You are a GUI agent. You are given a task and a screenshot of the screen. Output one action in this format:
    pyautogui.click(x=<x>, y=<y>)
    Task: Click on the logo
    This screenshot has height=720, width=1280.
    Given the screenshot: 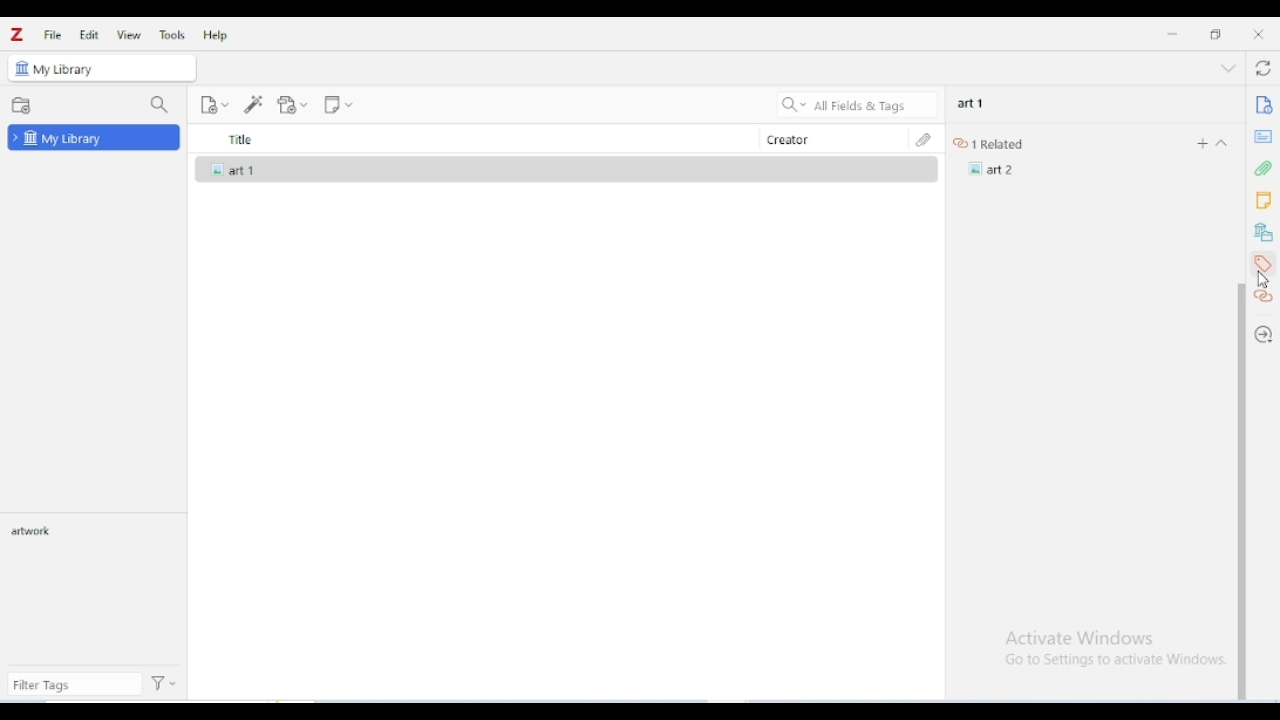 What is the action you would take?
    pyautogui.click(x=17, y=35)
    